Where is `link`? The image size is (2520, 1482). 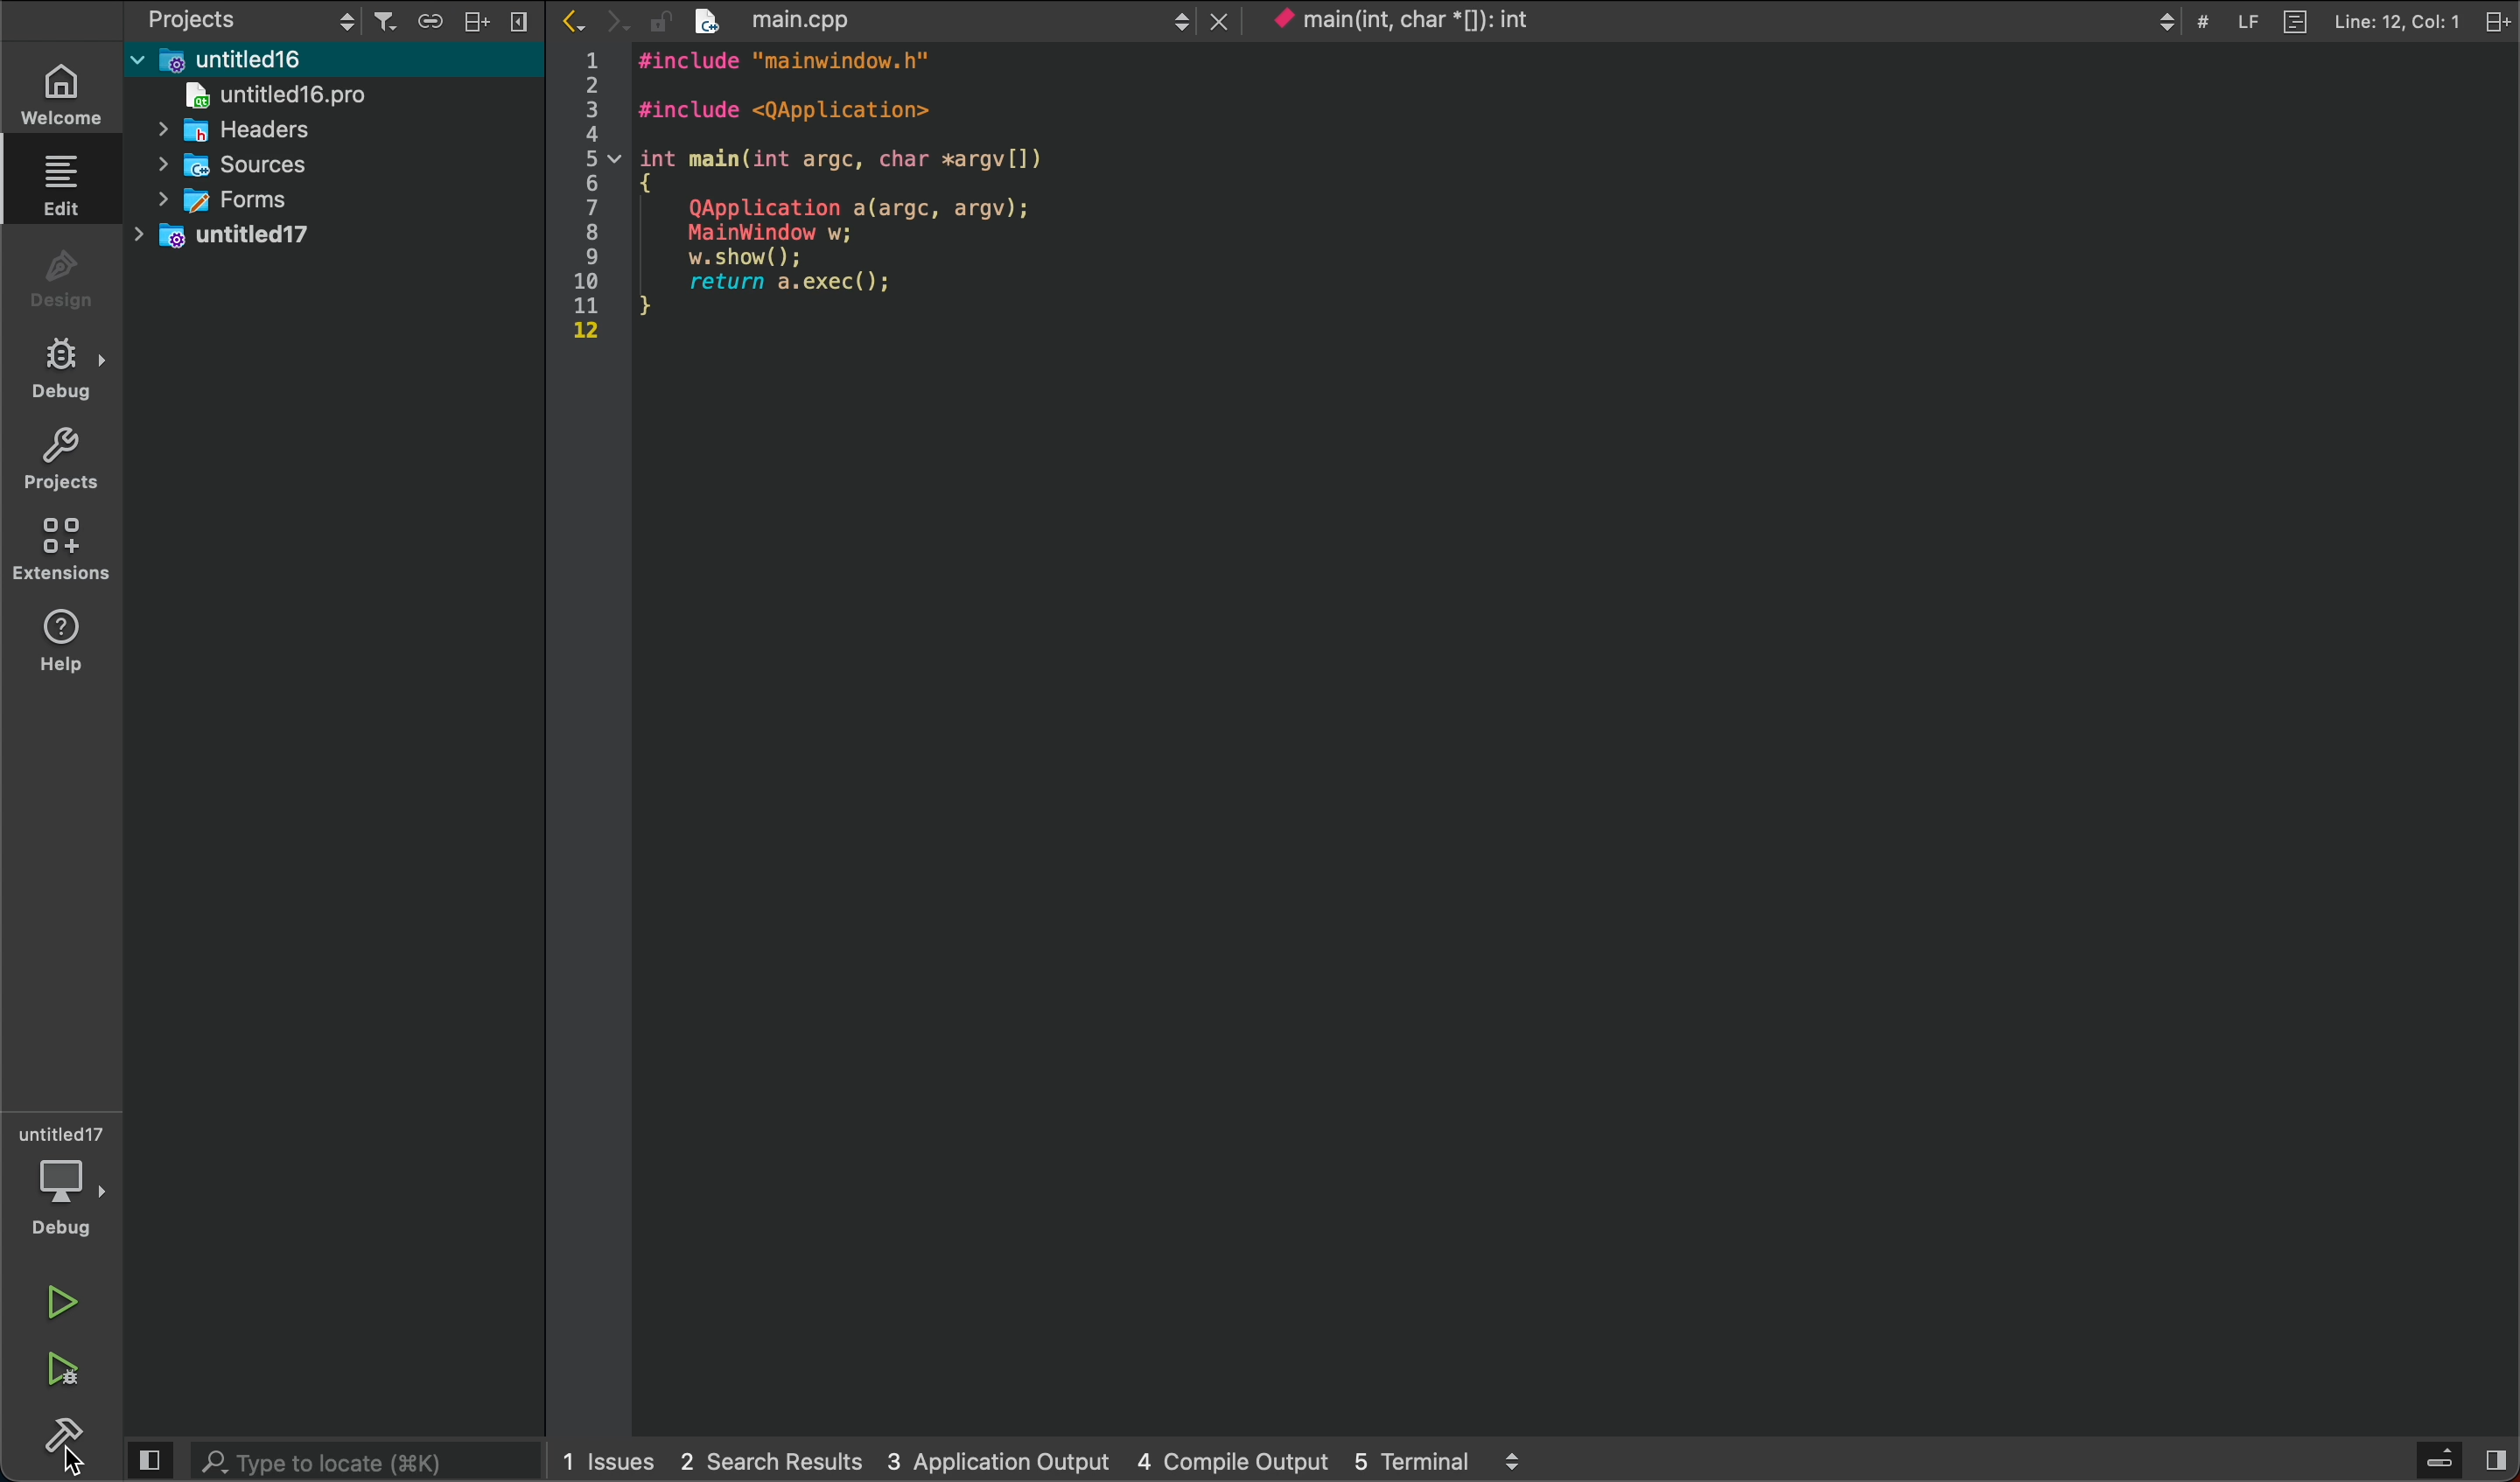 link is located at coordinates (437, 19).